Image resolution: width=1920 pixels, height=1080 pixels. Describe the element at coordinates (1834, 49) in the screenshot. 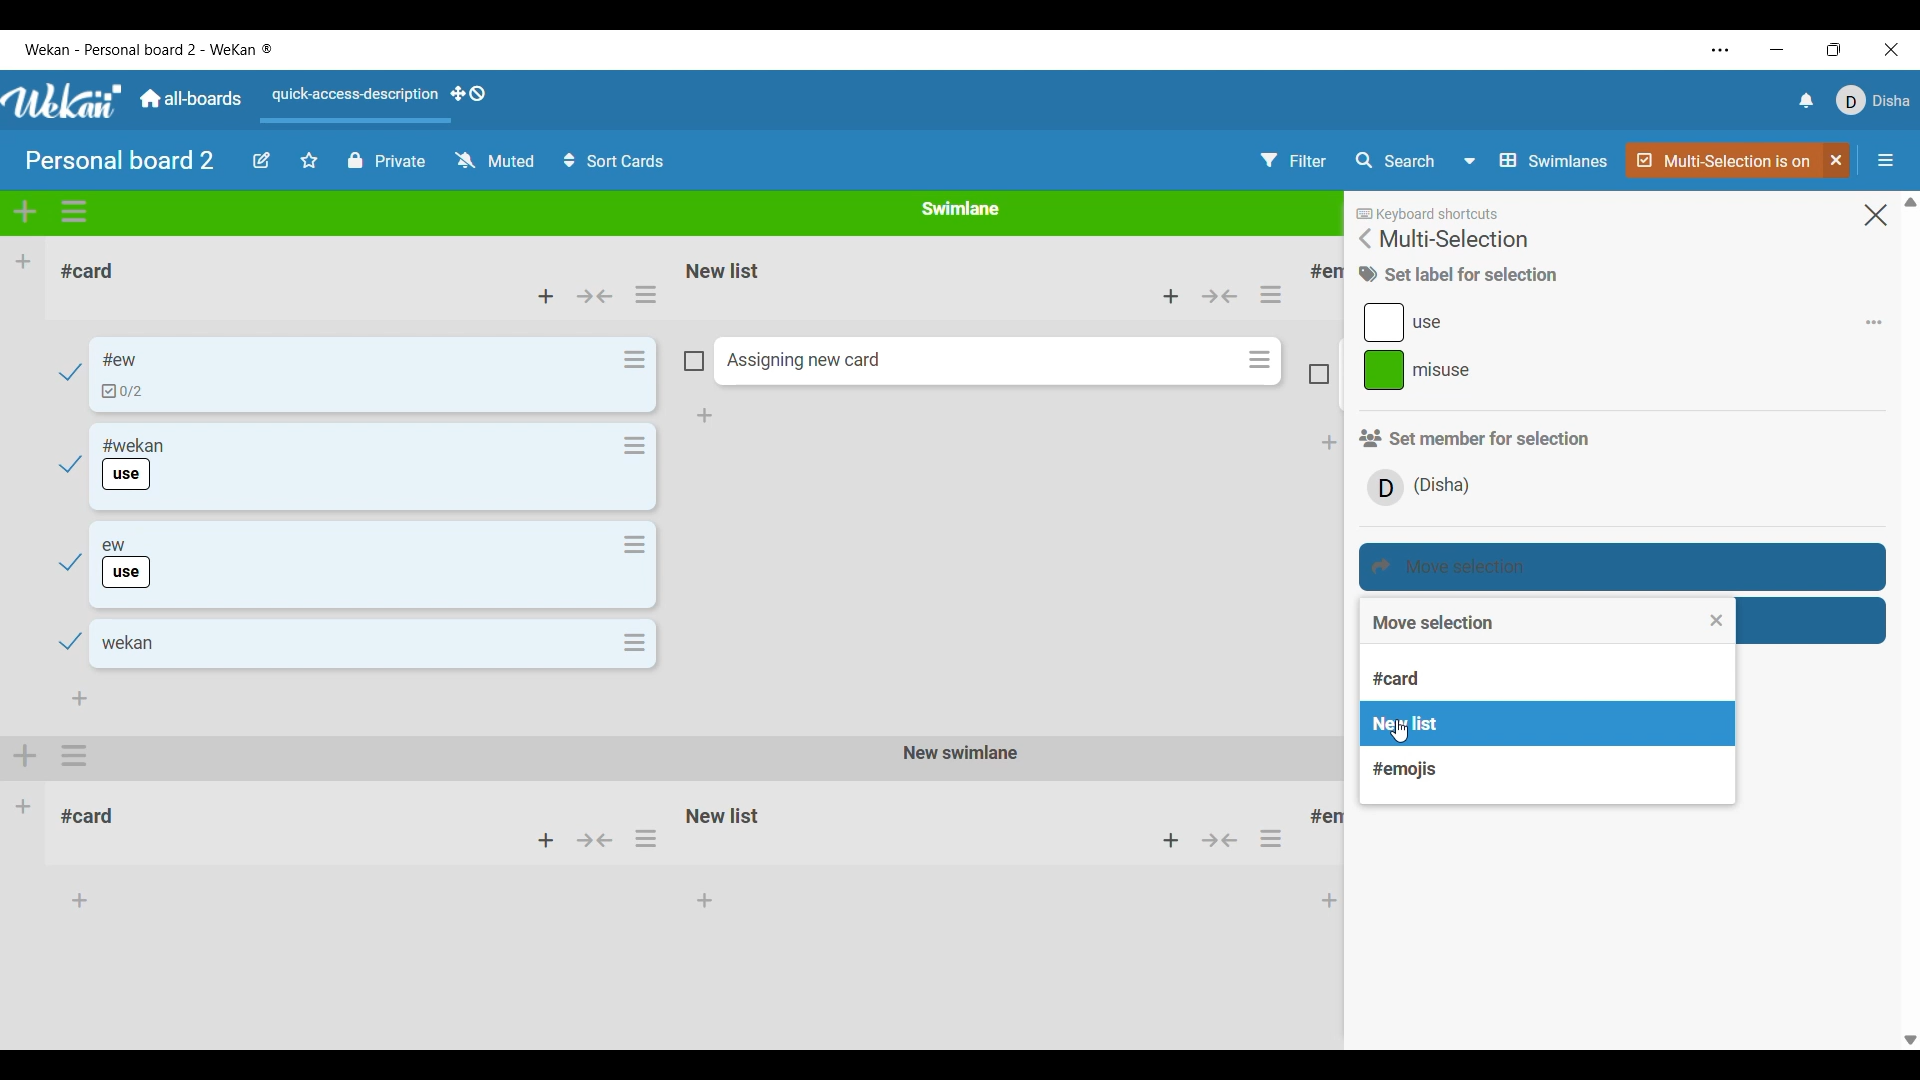

I see `Change tab size` at that location.